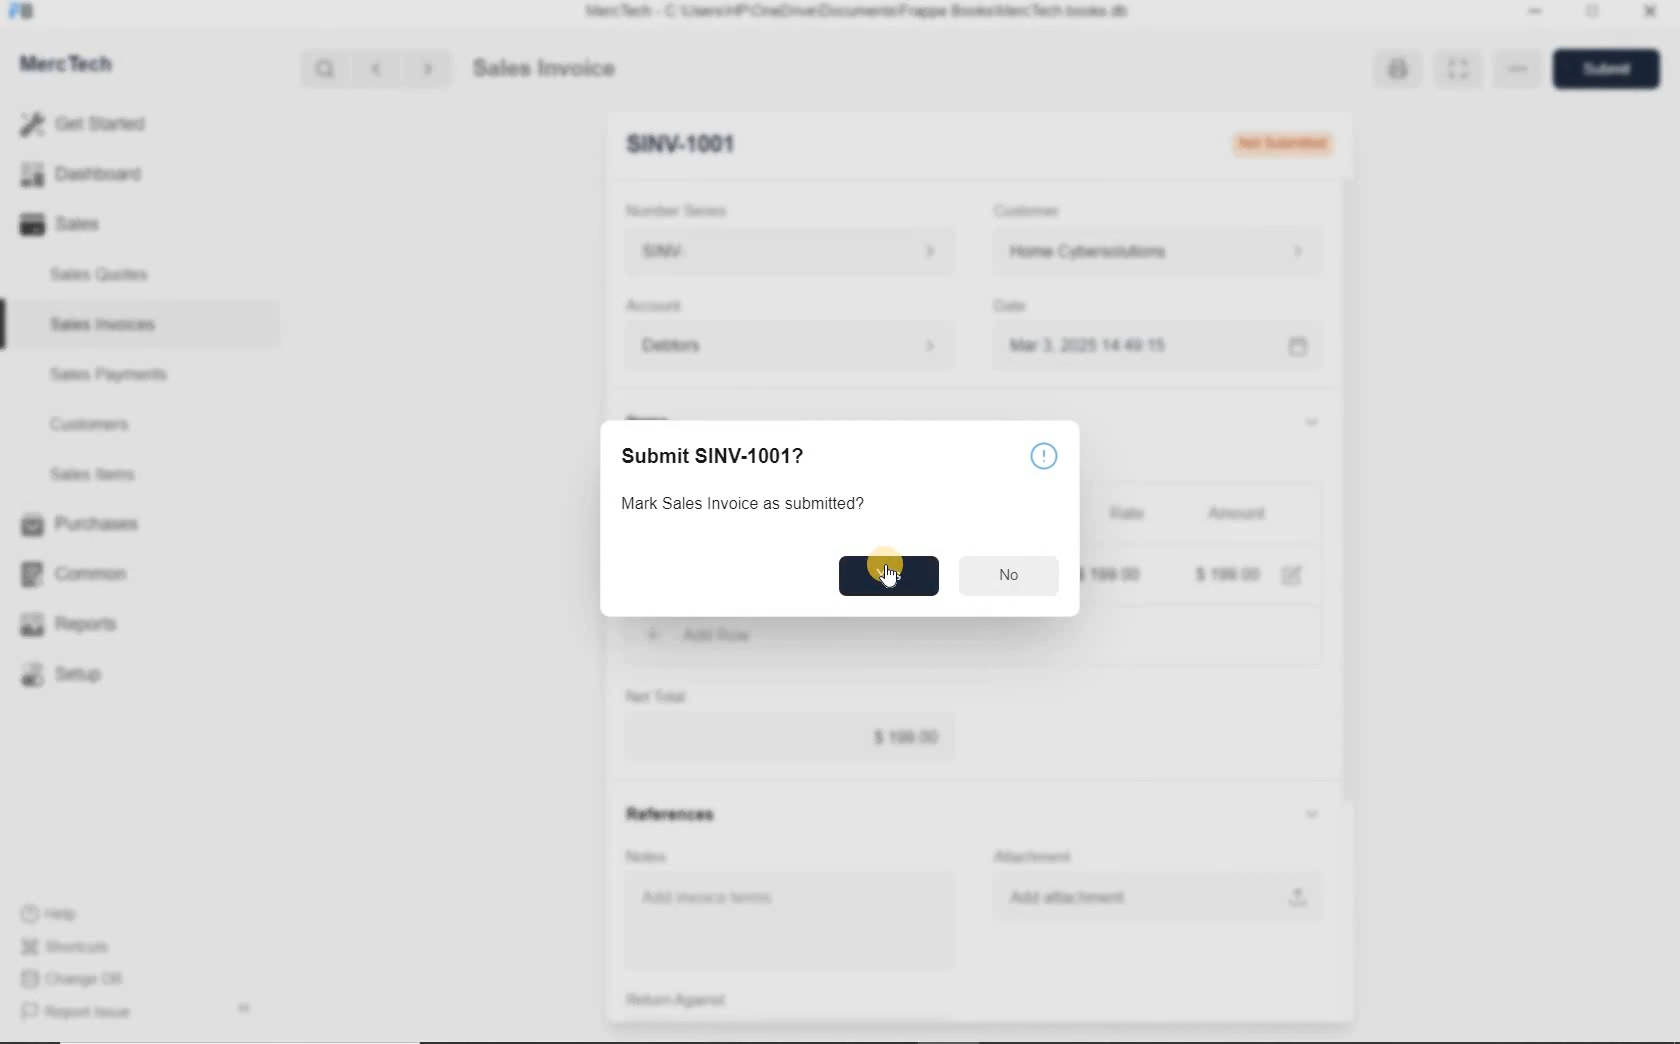  What do you see at coordinates (767, 456) in the screenshot?
I see `submit SINV-1001?` at bounding box center [767, 456].